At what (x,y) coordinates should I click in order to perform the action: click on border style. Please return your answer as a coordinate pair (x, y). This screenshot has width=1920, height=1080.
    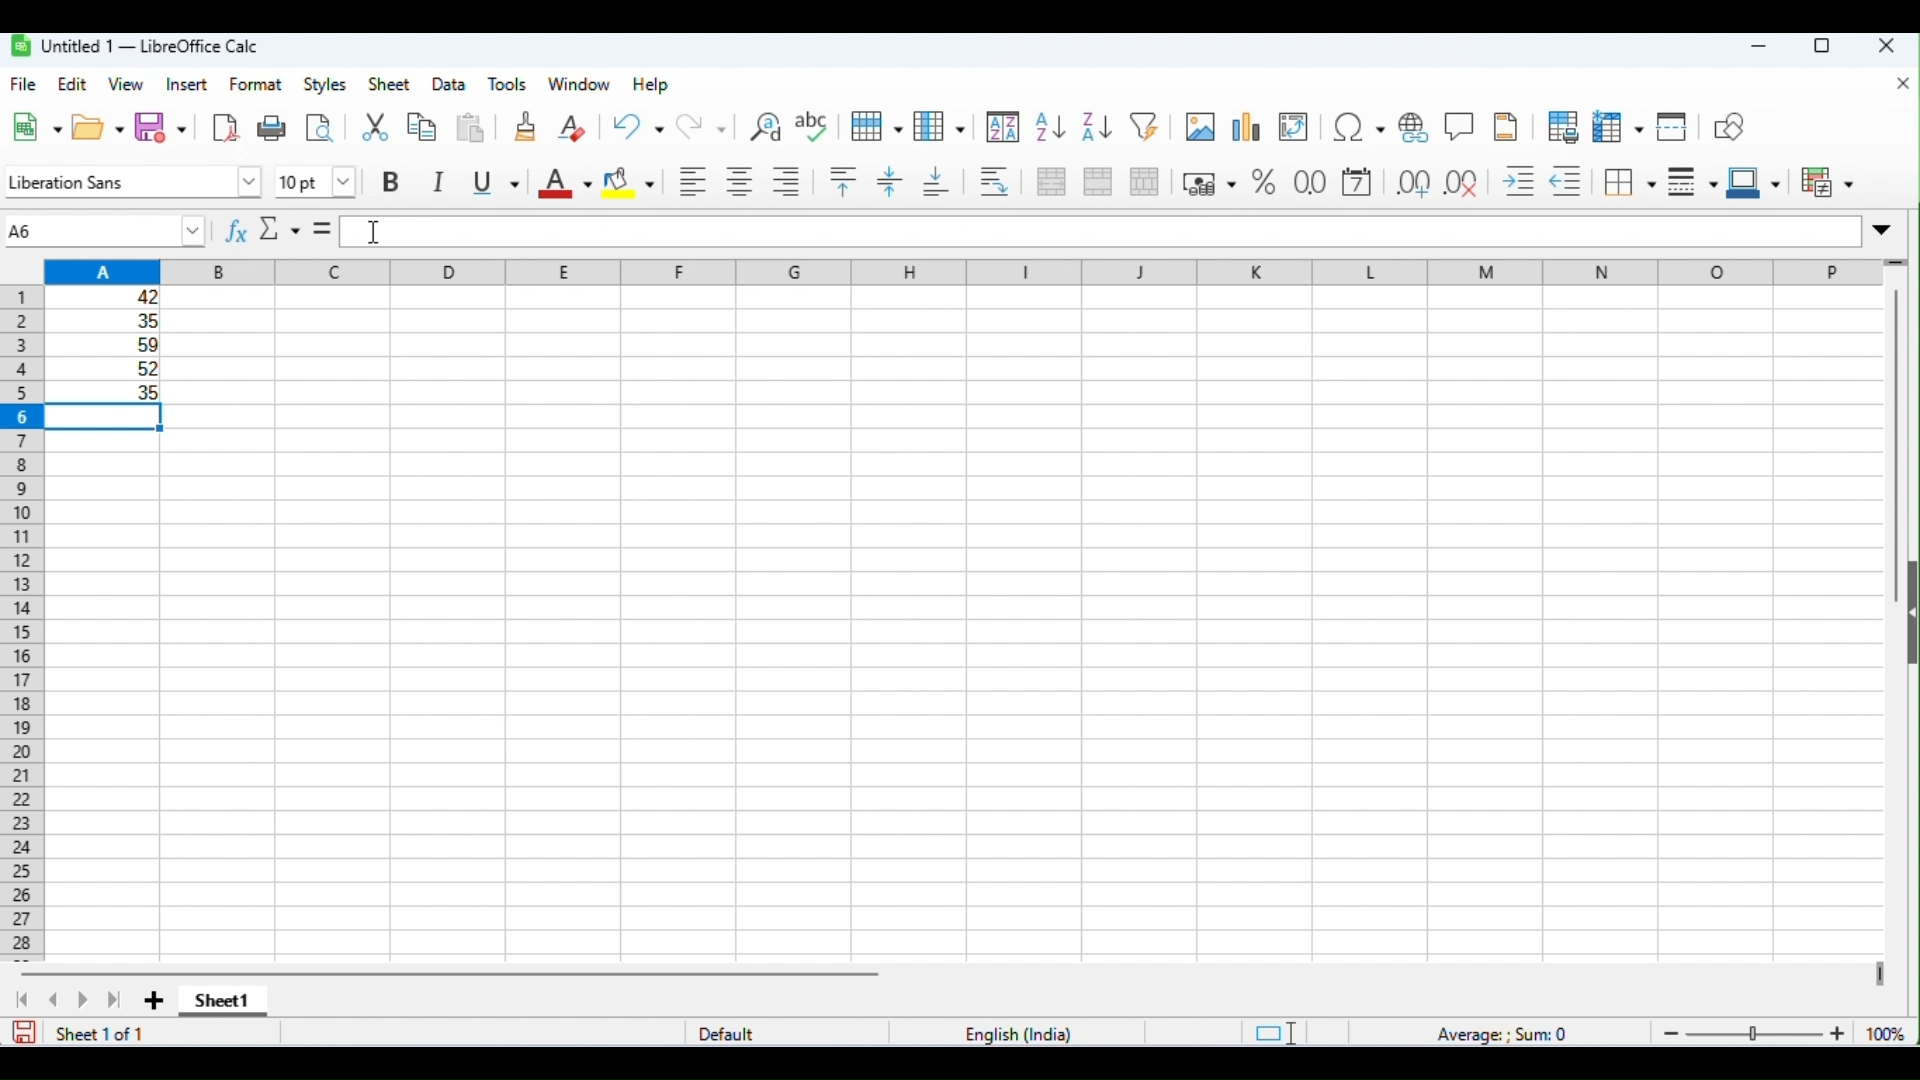
    Looking at the image, I should click on (1688, 184).